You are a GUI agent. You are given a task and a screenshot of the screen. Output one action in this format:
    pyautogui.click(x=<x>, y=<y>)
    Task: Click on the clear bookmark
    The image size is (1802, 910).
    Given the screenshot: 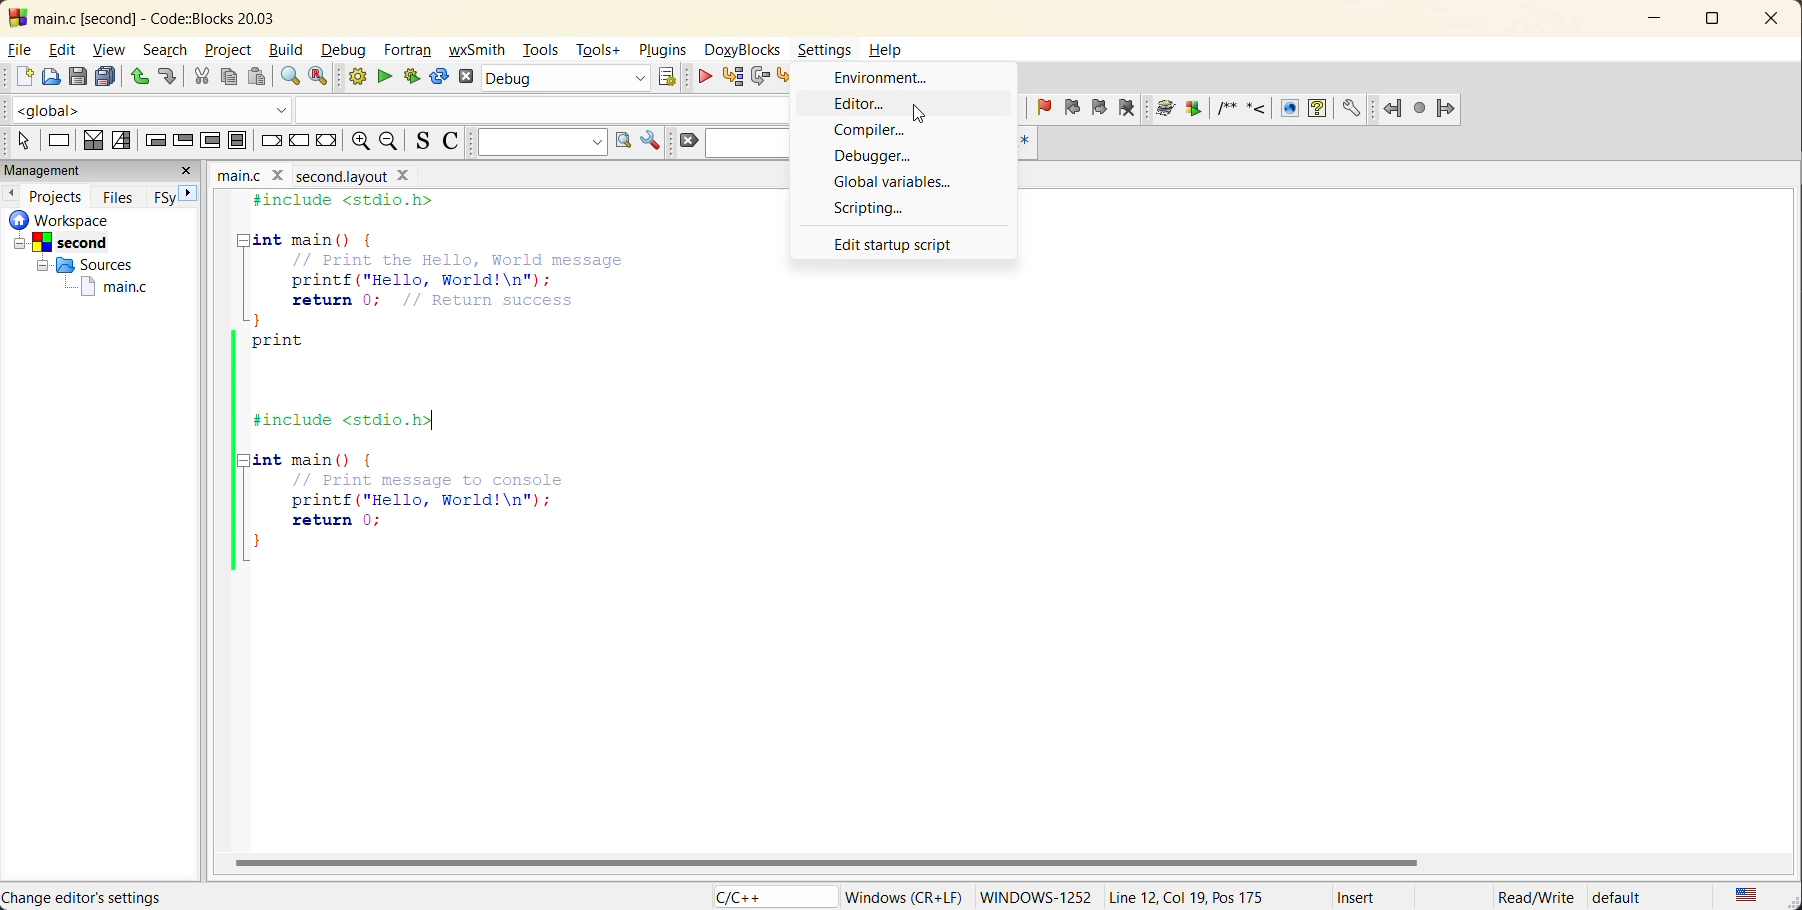 What is the action you would take?
    pyautogui.click(x=1129, y=107)
    